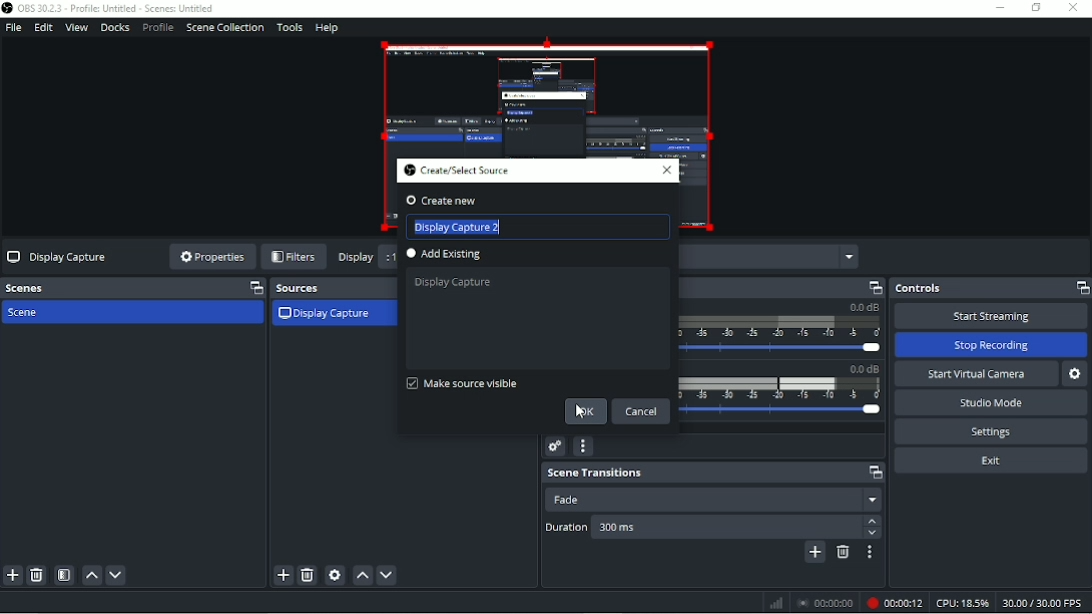  What do you see at coordinates (989, 317) in the screenshot?
I see `Start streaming` at bounding box center [989, 317].